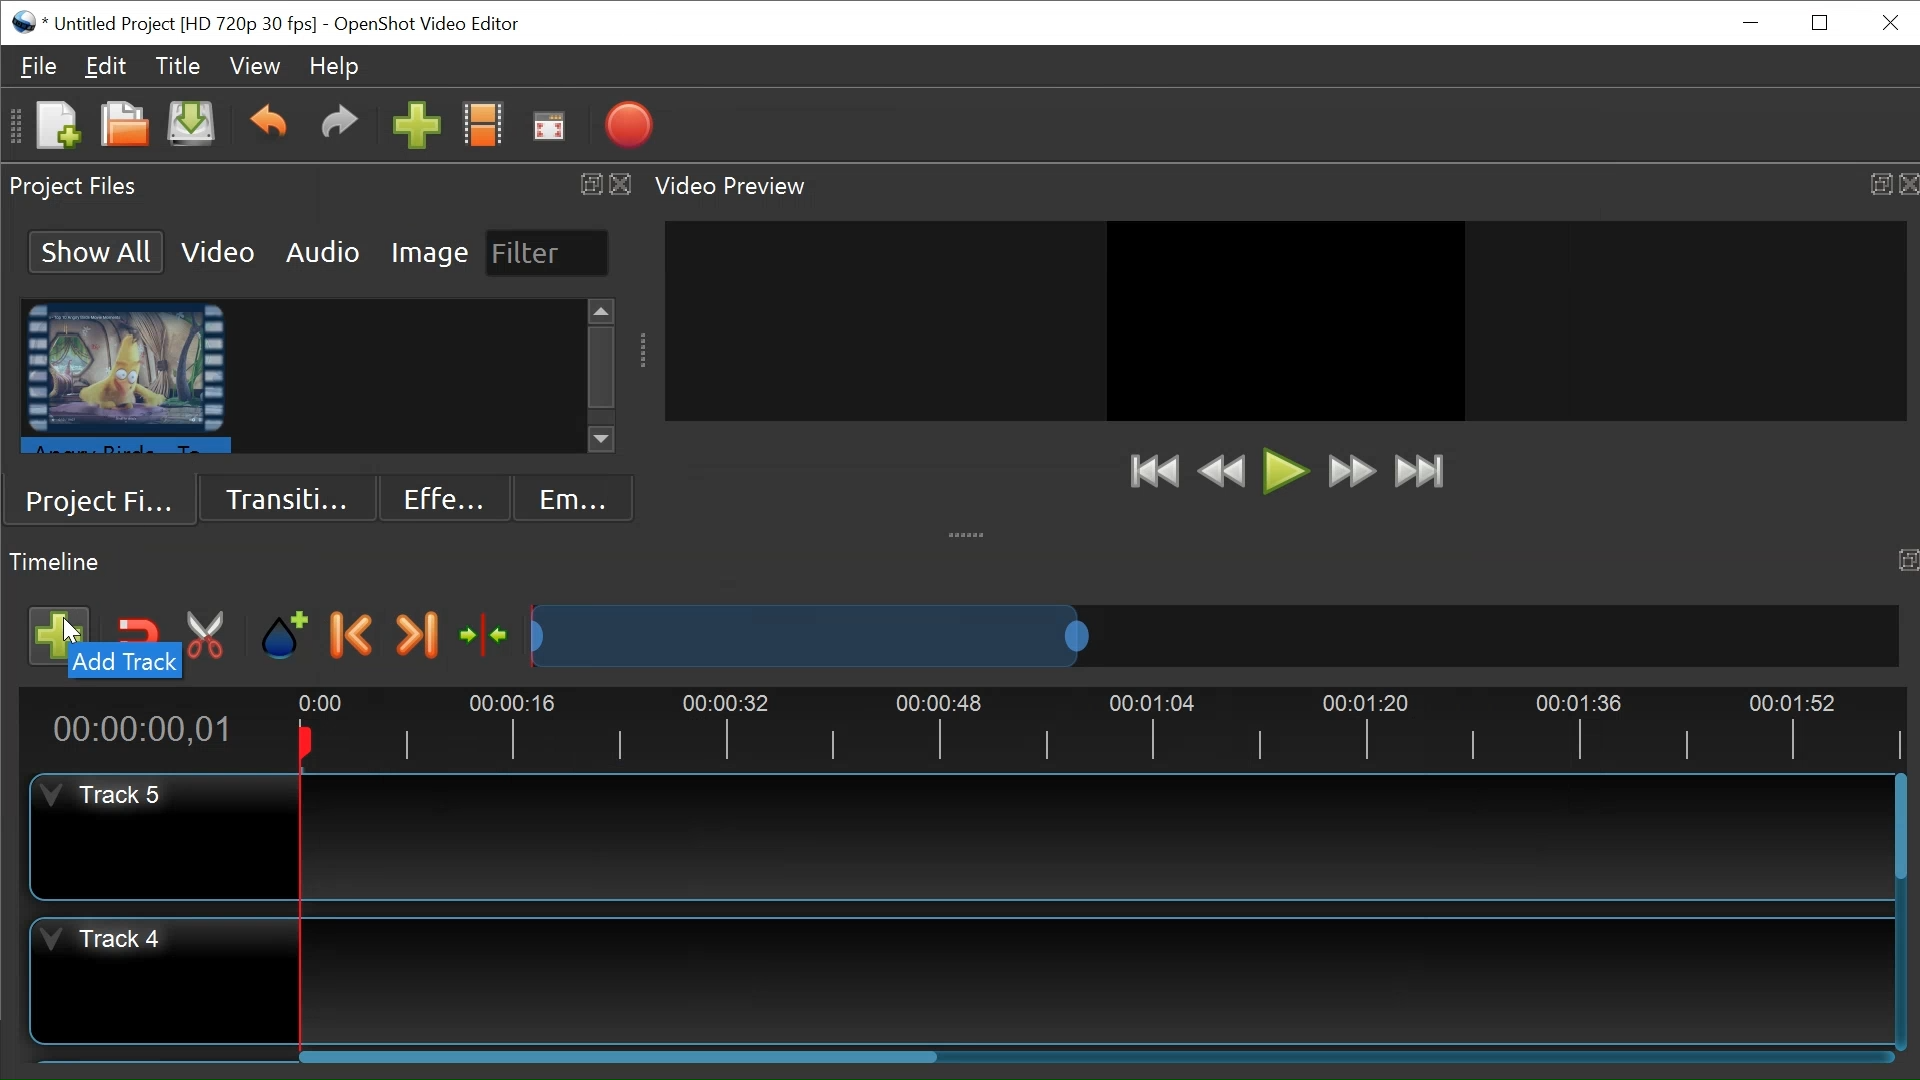 This screenshot has height=1080, width=1920. I want to click on Horizontal Scroll bar, so click(613, 1052).